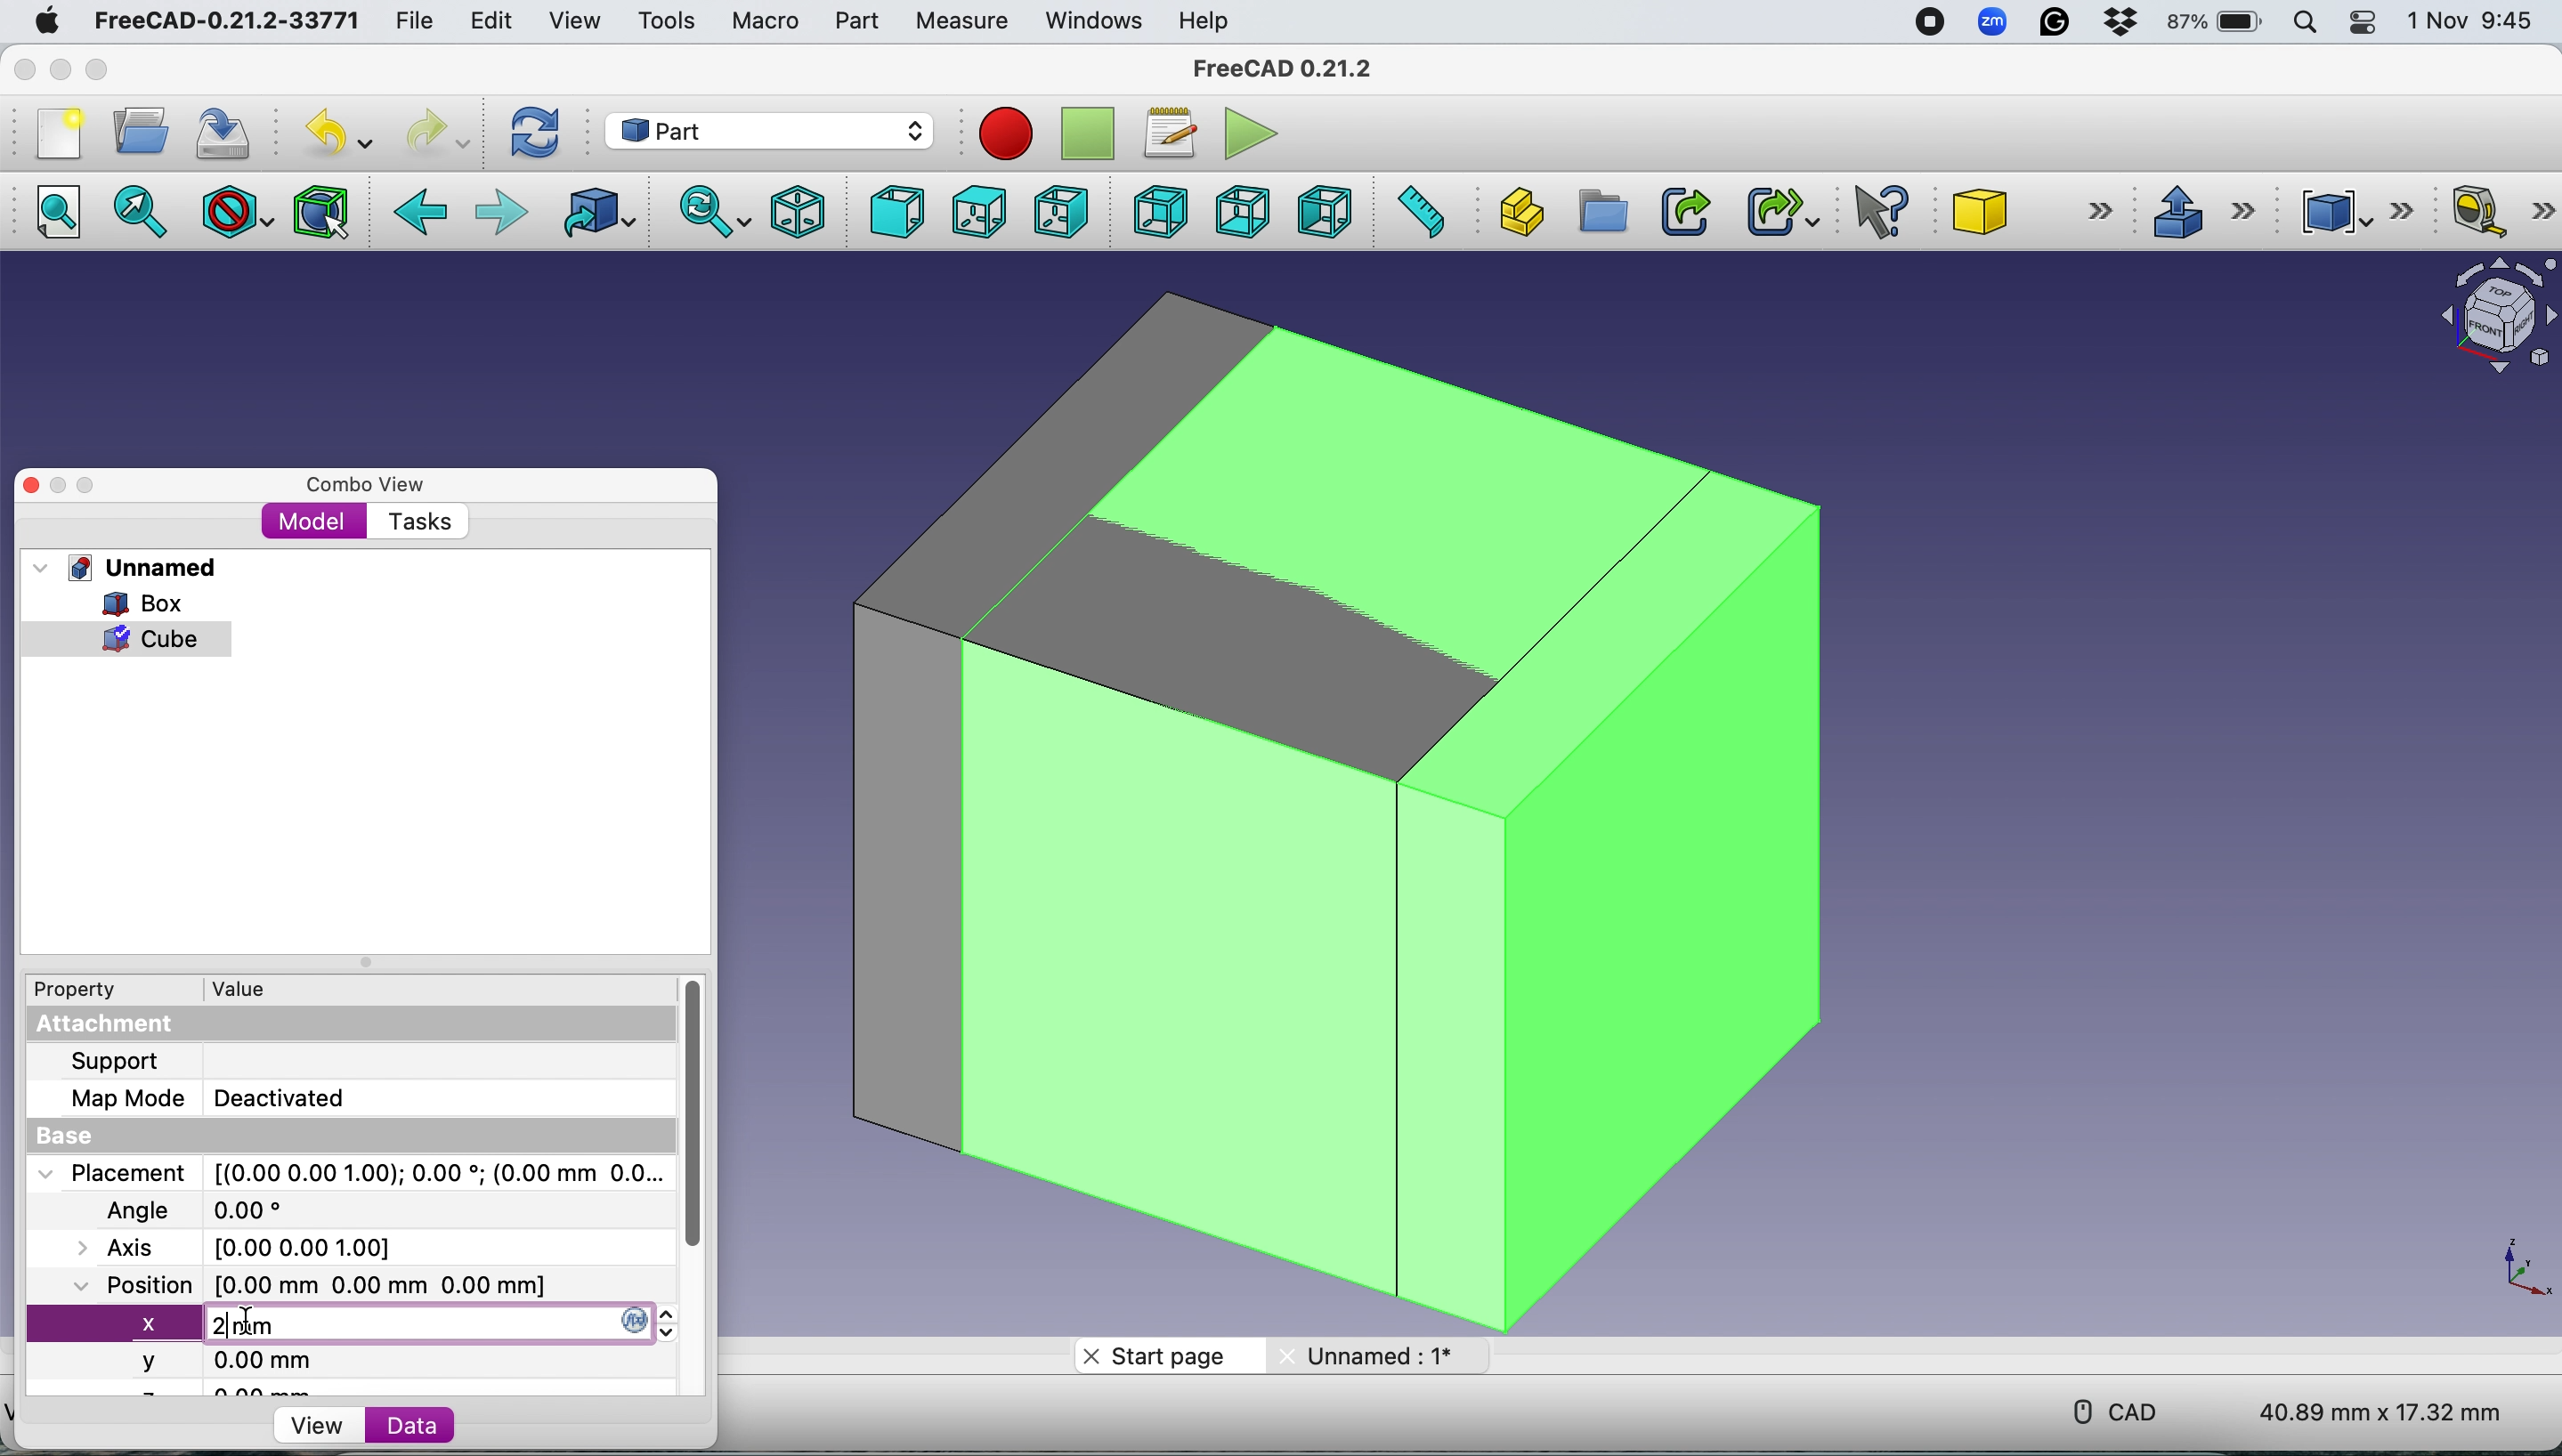  I want to click on Model, so click(314, 523).